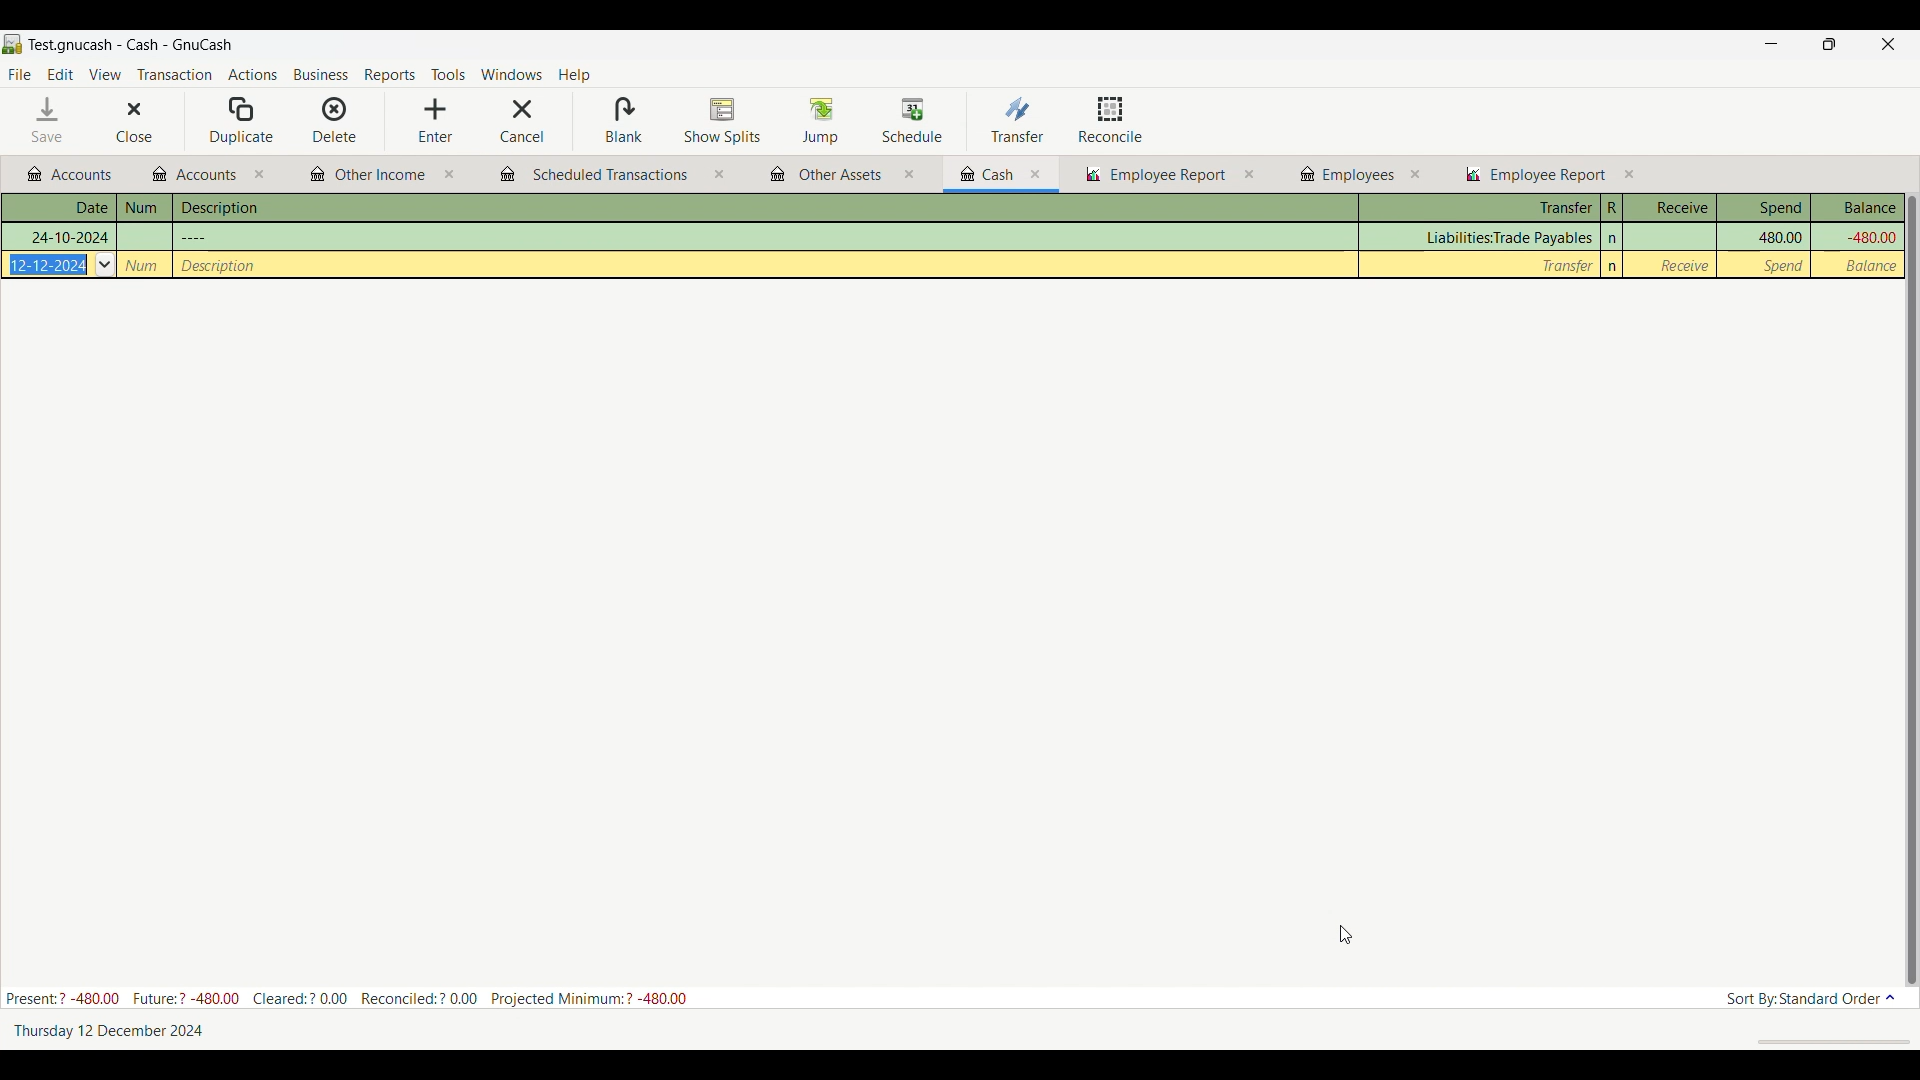 This screenshot has height=1080, width=1920. I want to click on n, so click(1614, 238).